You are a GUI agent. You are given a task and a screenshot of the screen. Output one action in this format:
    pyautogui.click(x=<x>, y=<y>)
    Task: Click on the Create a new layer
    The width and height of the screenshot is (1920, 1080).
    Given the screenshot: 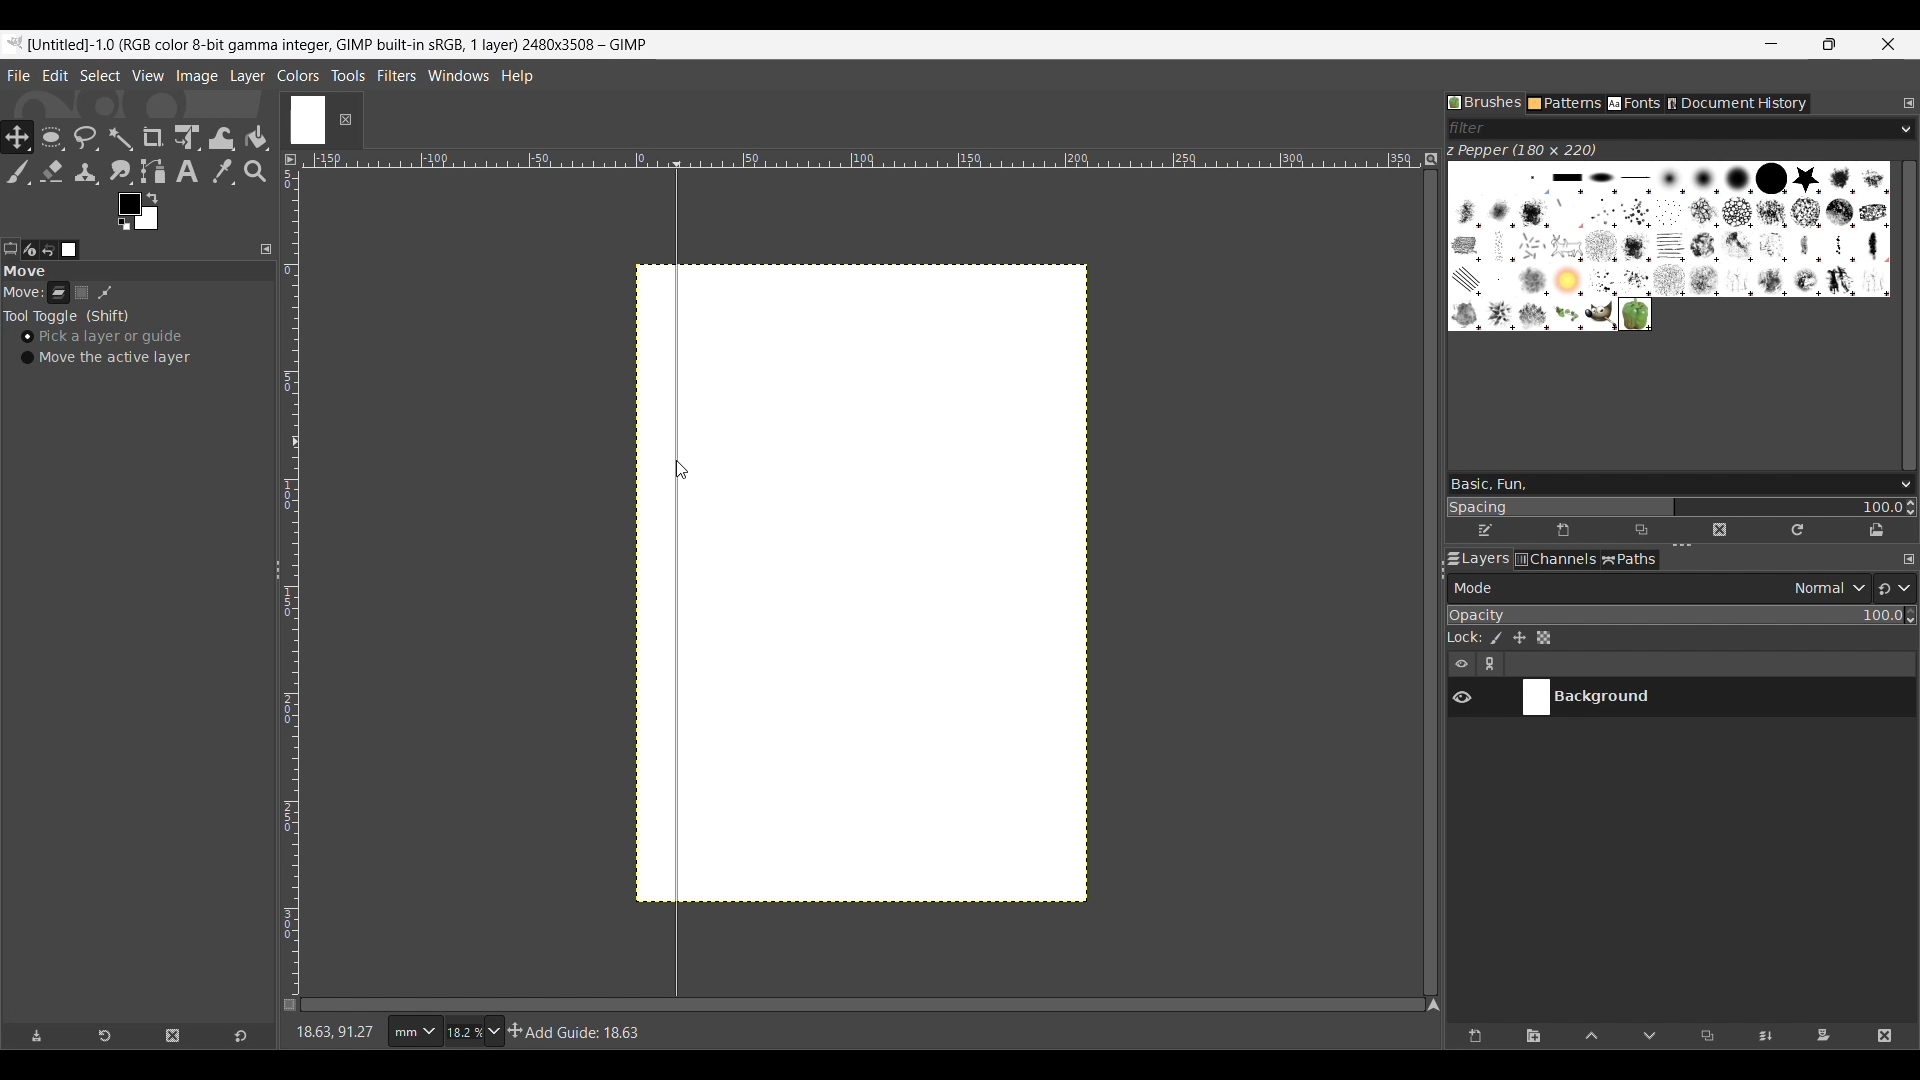 What is the action you would take?
    pyautogui.click(x=1474, y=1037)
    